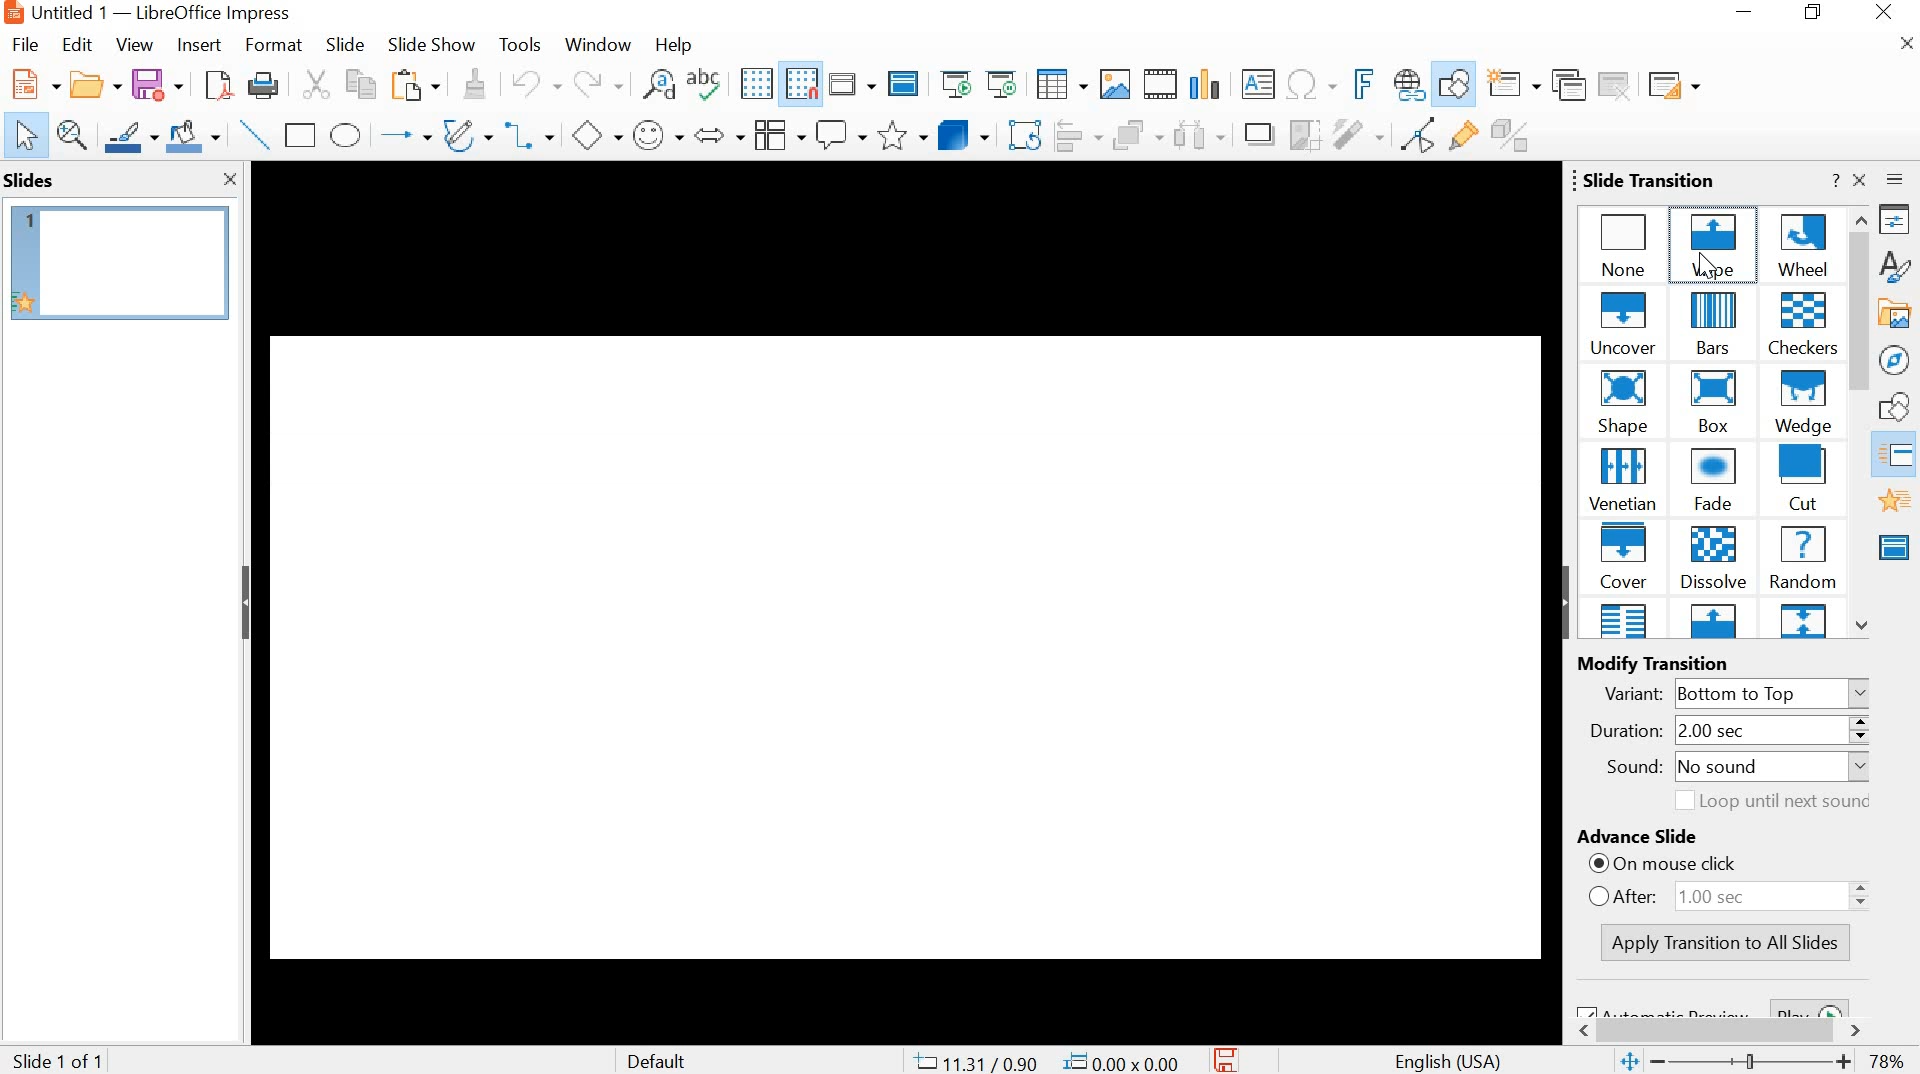  What do you see at coordinates (1682, 663) in the screenshot?
I see `modify transition` at bounding box center [1682, 663].